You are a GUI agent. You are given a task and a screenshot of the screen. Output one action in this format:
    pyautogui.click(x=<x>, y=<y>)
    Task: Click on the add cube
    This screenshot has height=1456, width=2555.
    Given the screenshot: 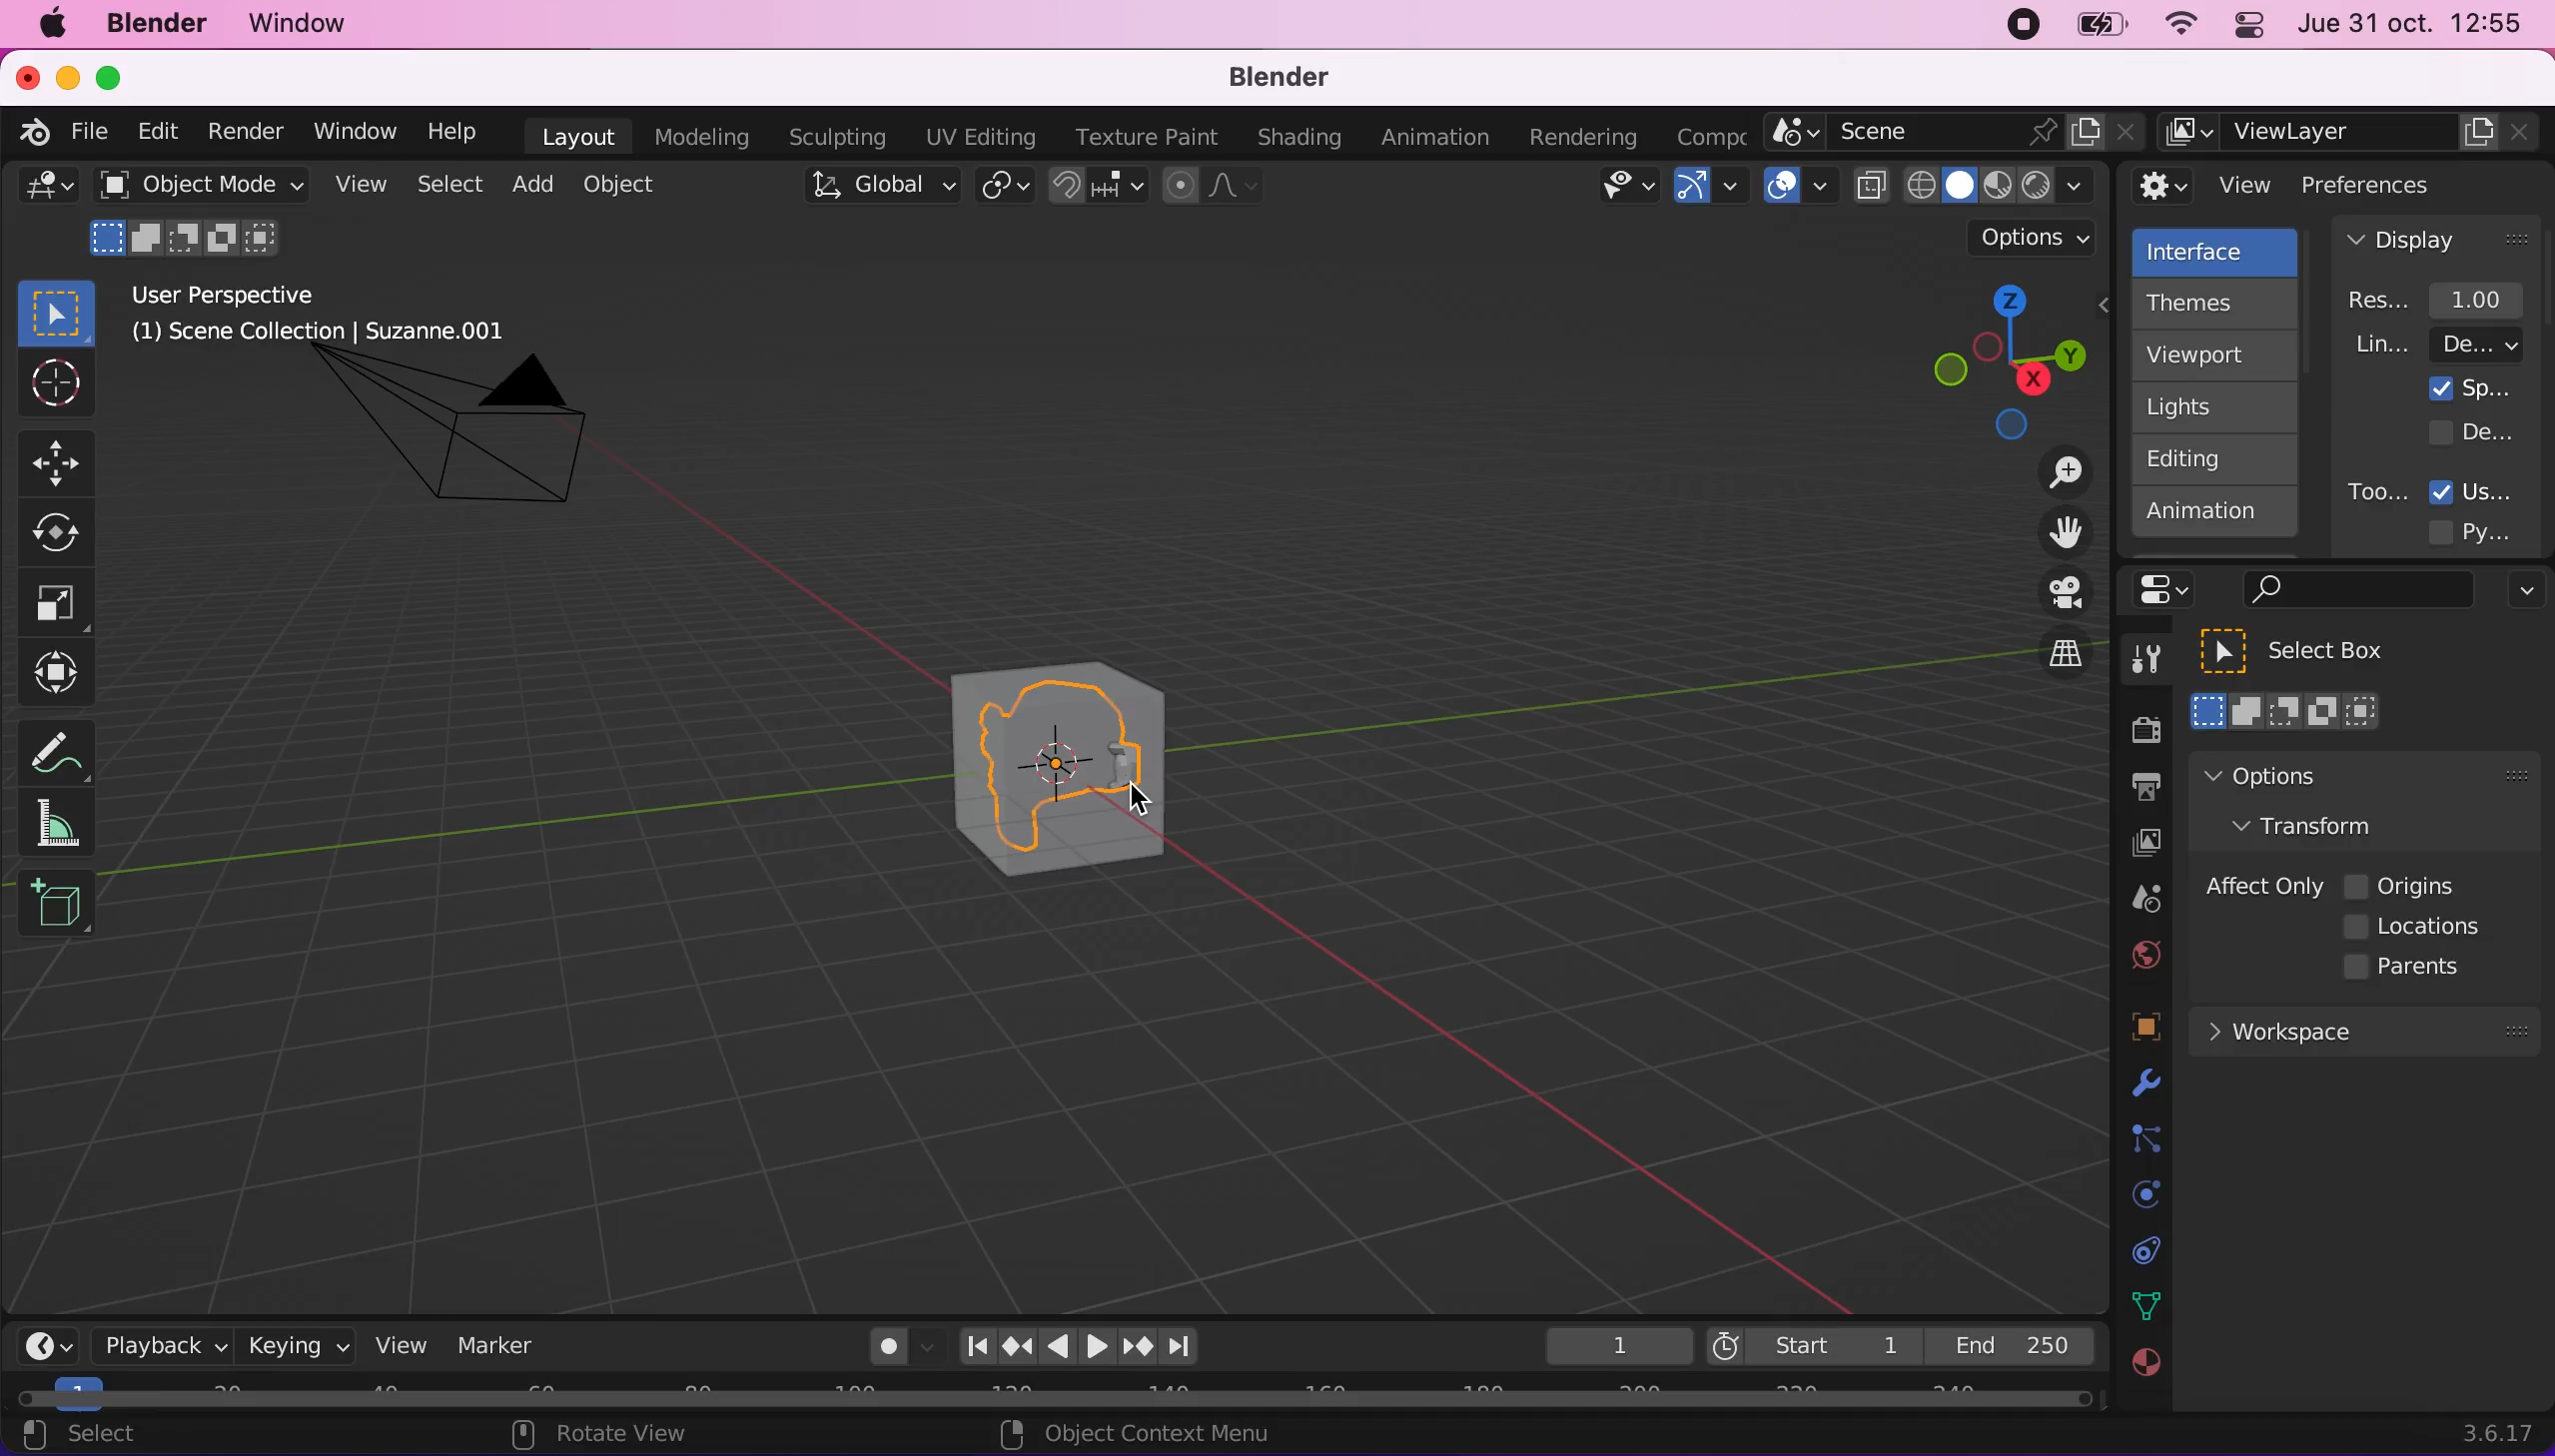 What is the action you would take?
    pyautogui.click(x=56, y=905)
    